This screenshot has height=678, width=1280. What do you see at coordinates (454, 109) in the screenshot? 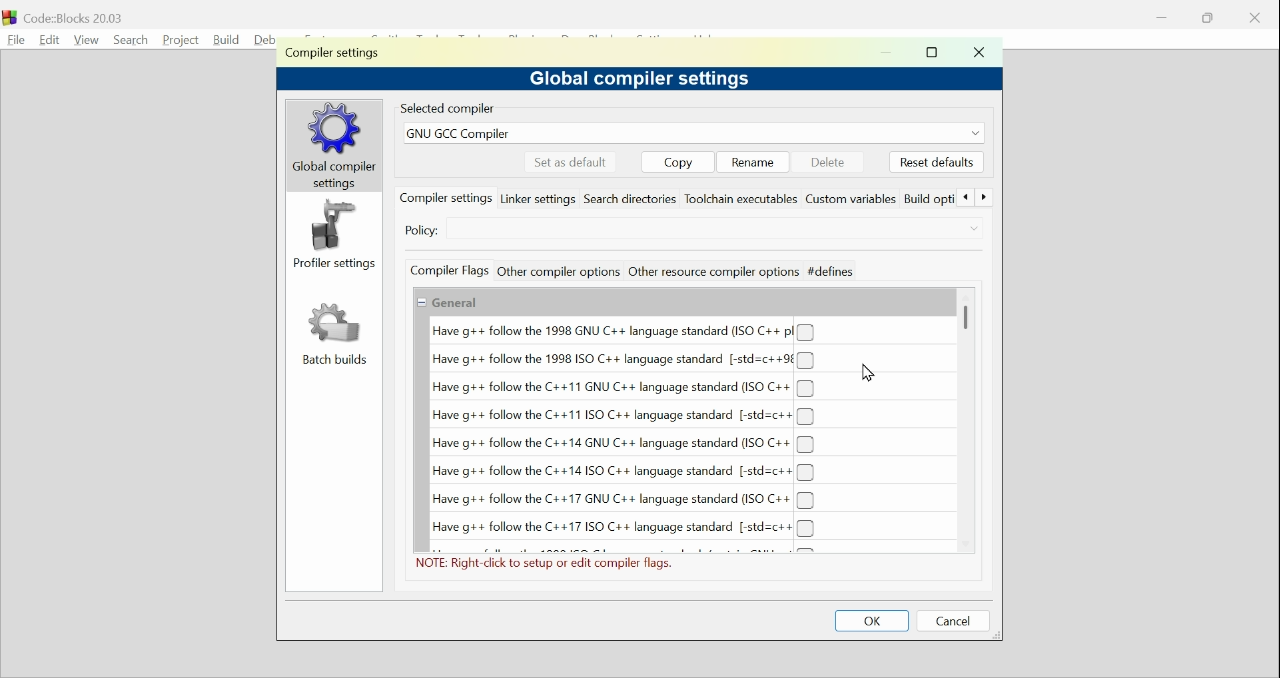
I see `Selected compiler` at bounding box center [454, 109].